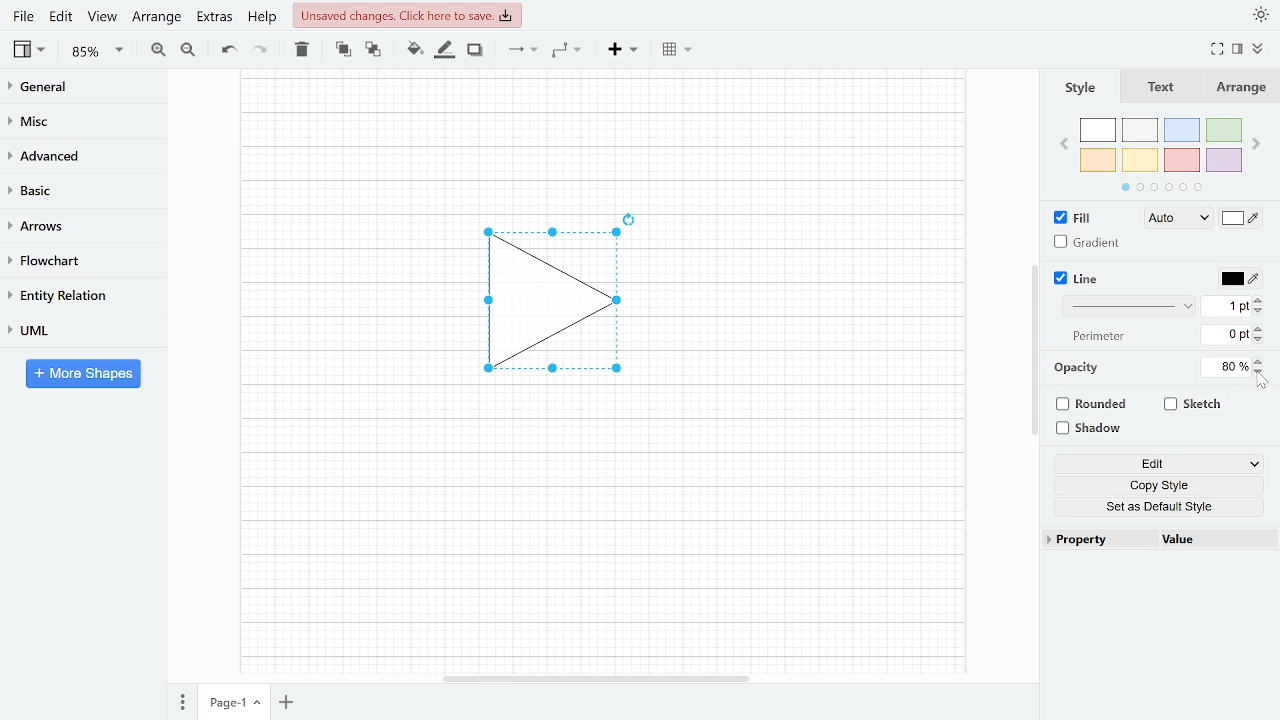  Describe the element at coordinates (1174, 219) in the screenshot. I see `Fill style` at that location.